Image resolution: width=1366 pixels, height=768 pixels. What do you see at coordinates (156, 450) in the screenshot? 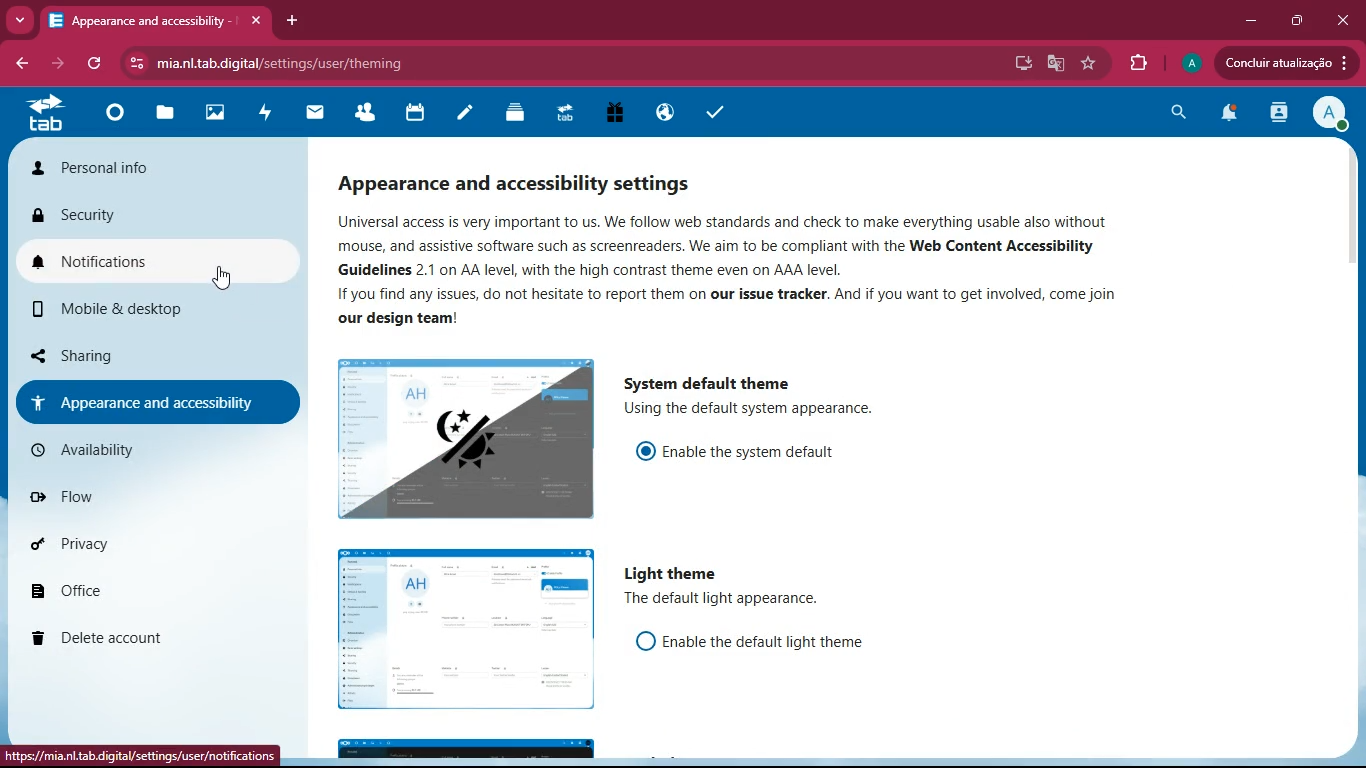
I see `availability` at bounding box center [156, 450].